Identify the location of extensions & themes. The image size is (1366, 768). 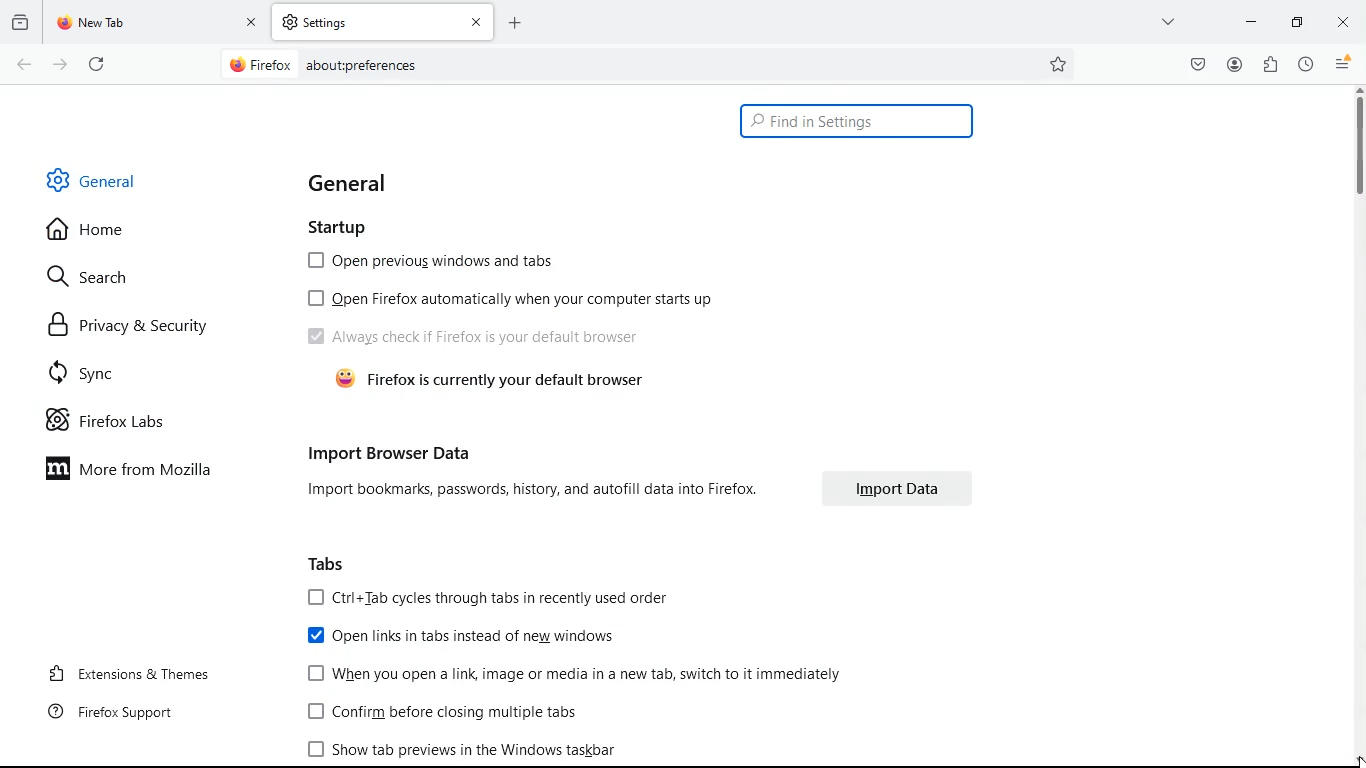
(125, 674).